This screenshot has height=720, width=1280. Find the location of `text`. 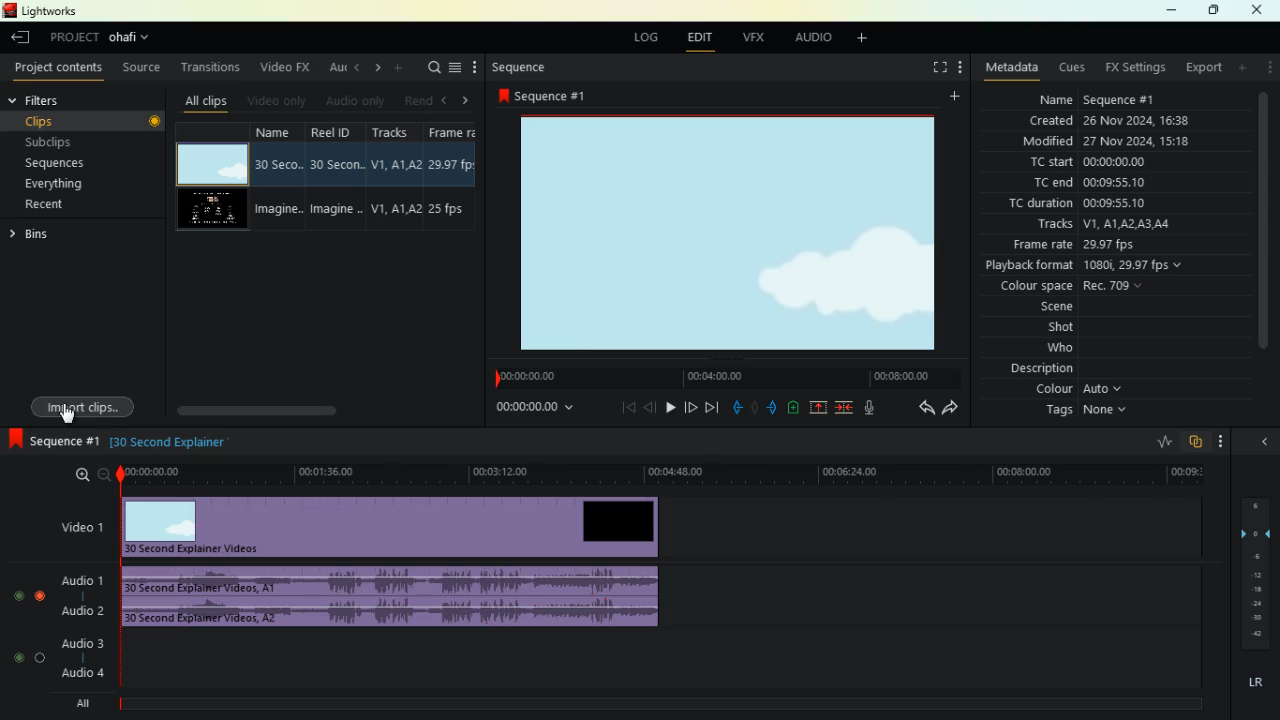

text is located at coordinates (187, 444).